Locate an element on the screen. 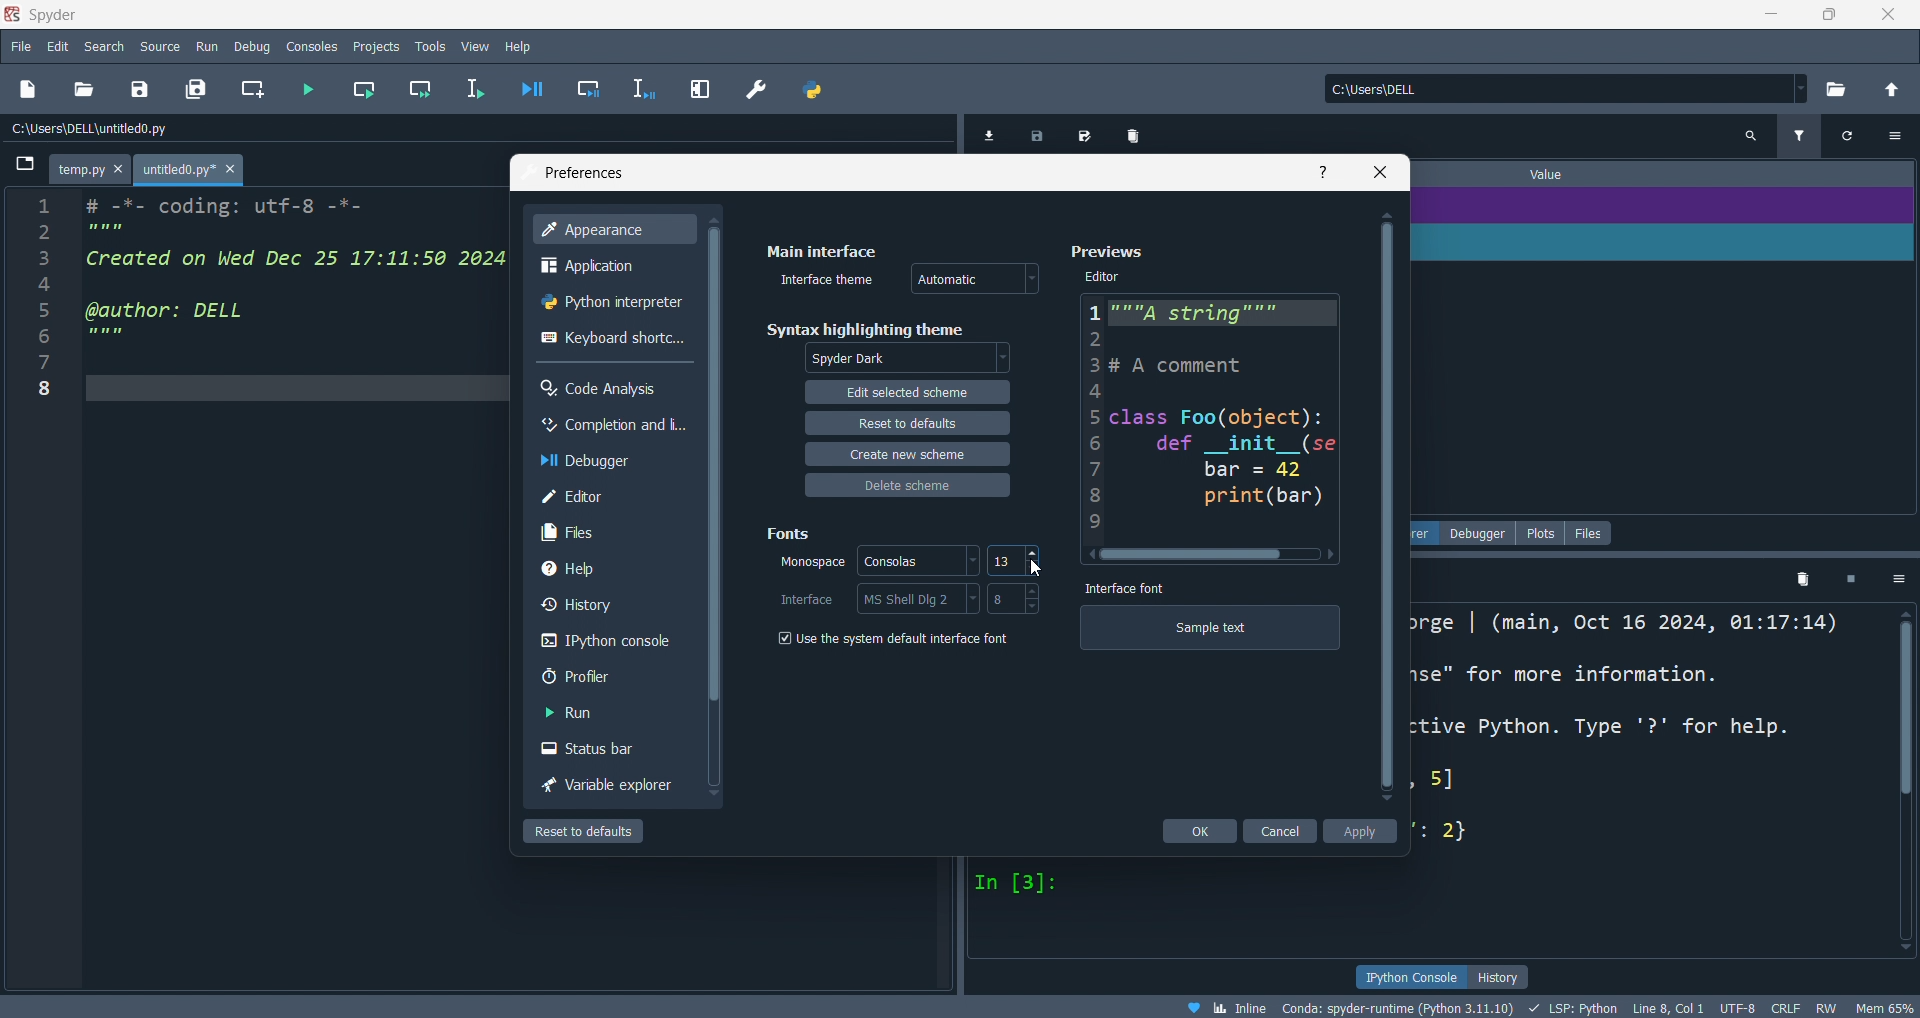  3 Created on Wed Dec 25 17:11:50 2024 is located at coordinates (272, 261).